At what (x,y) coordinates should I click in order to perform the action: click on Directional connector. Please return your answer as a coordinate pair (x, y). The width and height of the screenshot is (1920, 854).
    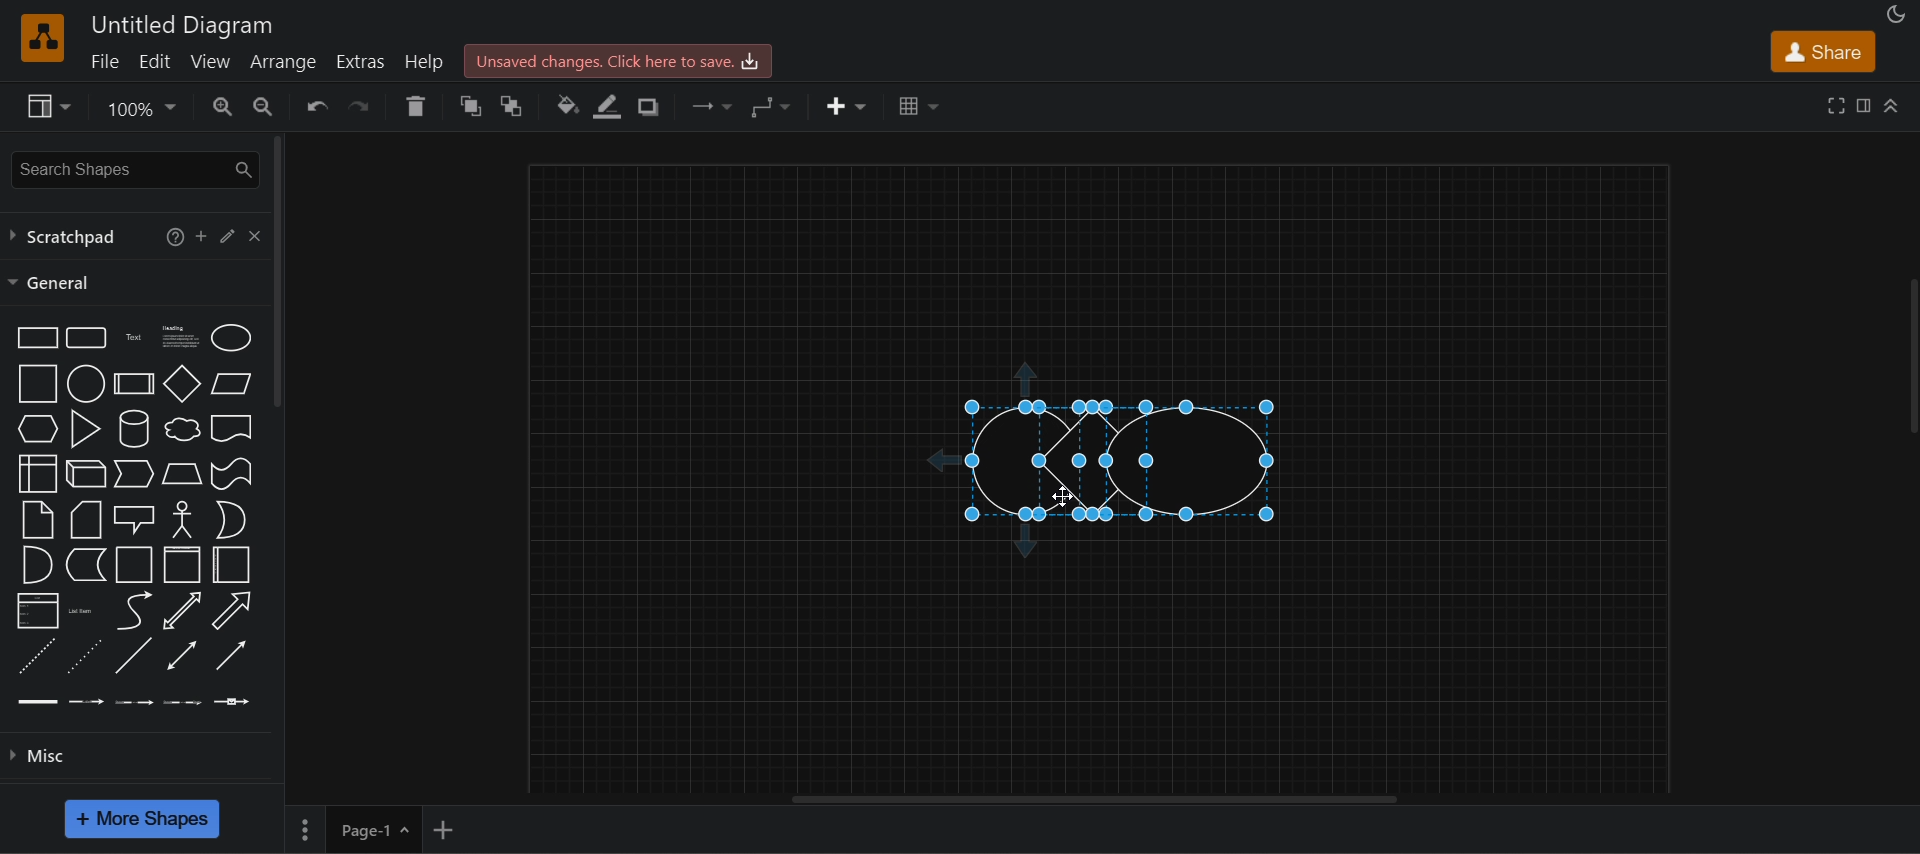
    Looking at the image, I should click on (232, 656).